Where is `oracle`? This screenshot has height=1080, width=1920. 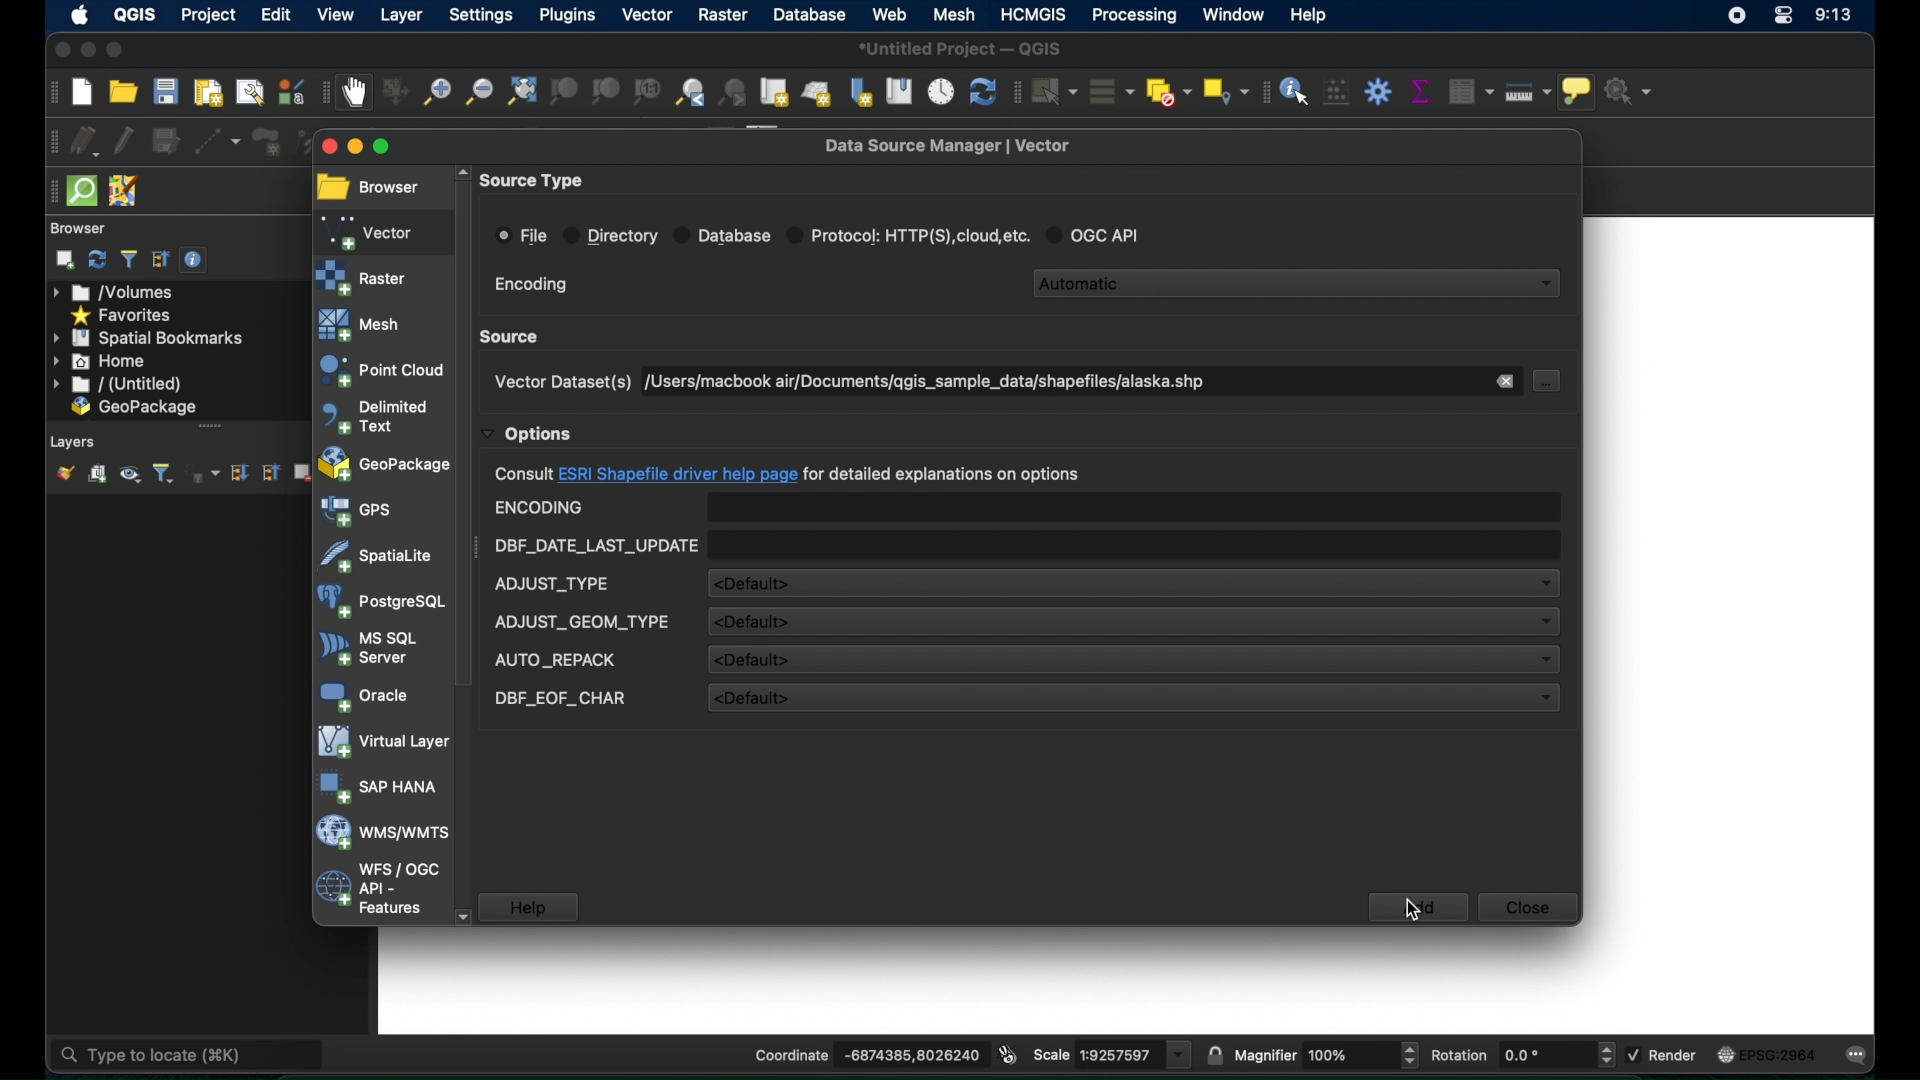 oracle is located at coordinates (361, 695).